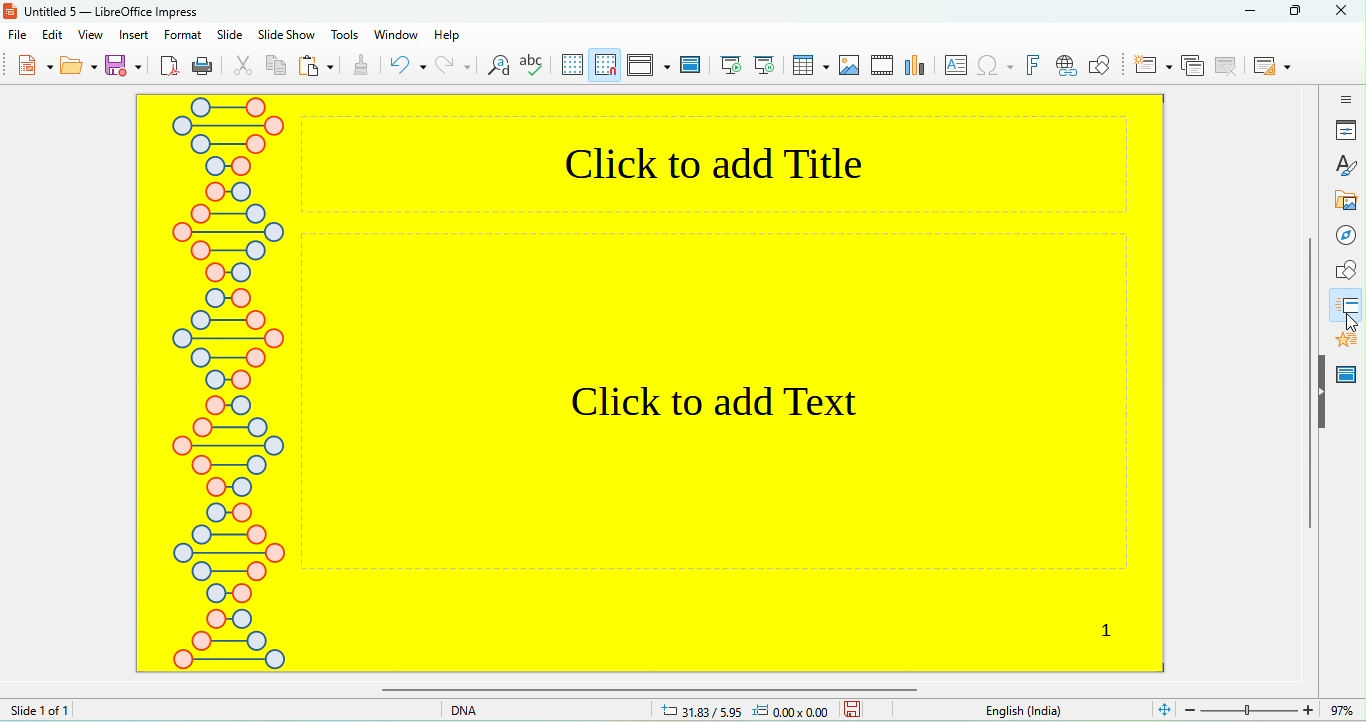 This screenshot has width=1366, height=722. Describe the element at coordinates (346, 36) in the screenshot. I see `tools` at that location.